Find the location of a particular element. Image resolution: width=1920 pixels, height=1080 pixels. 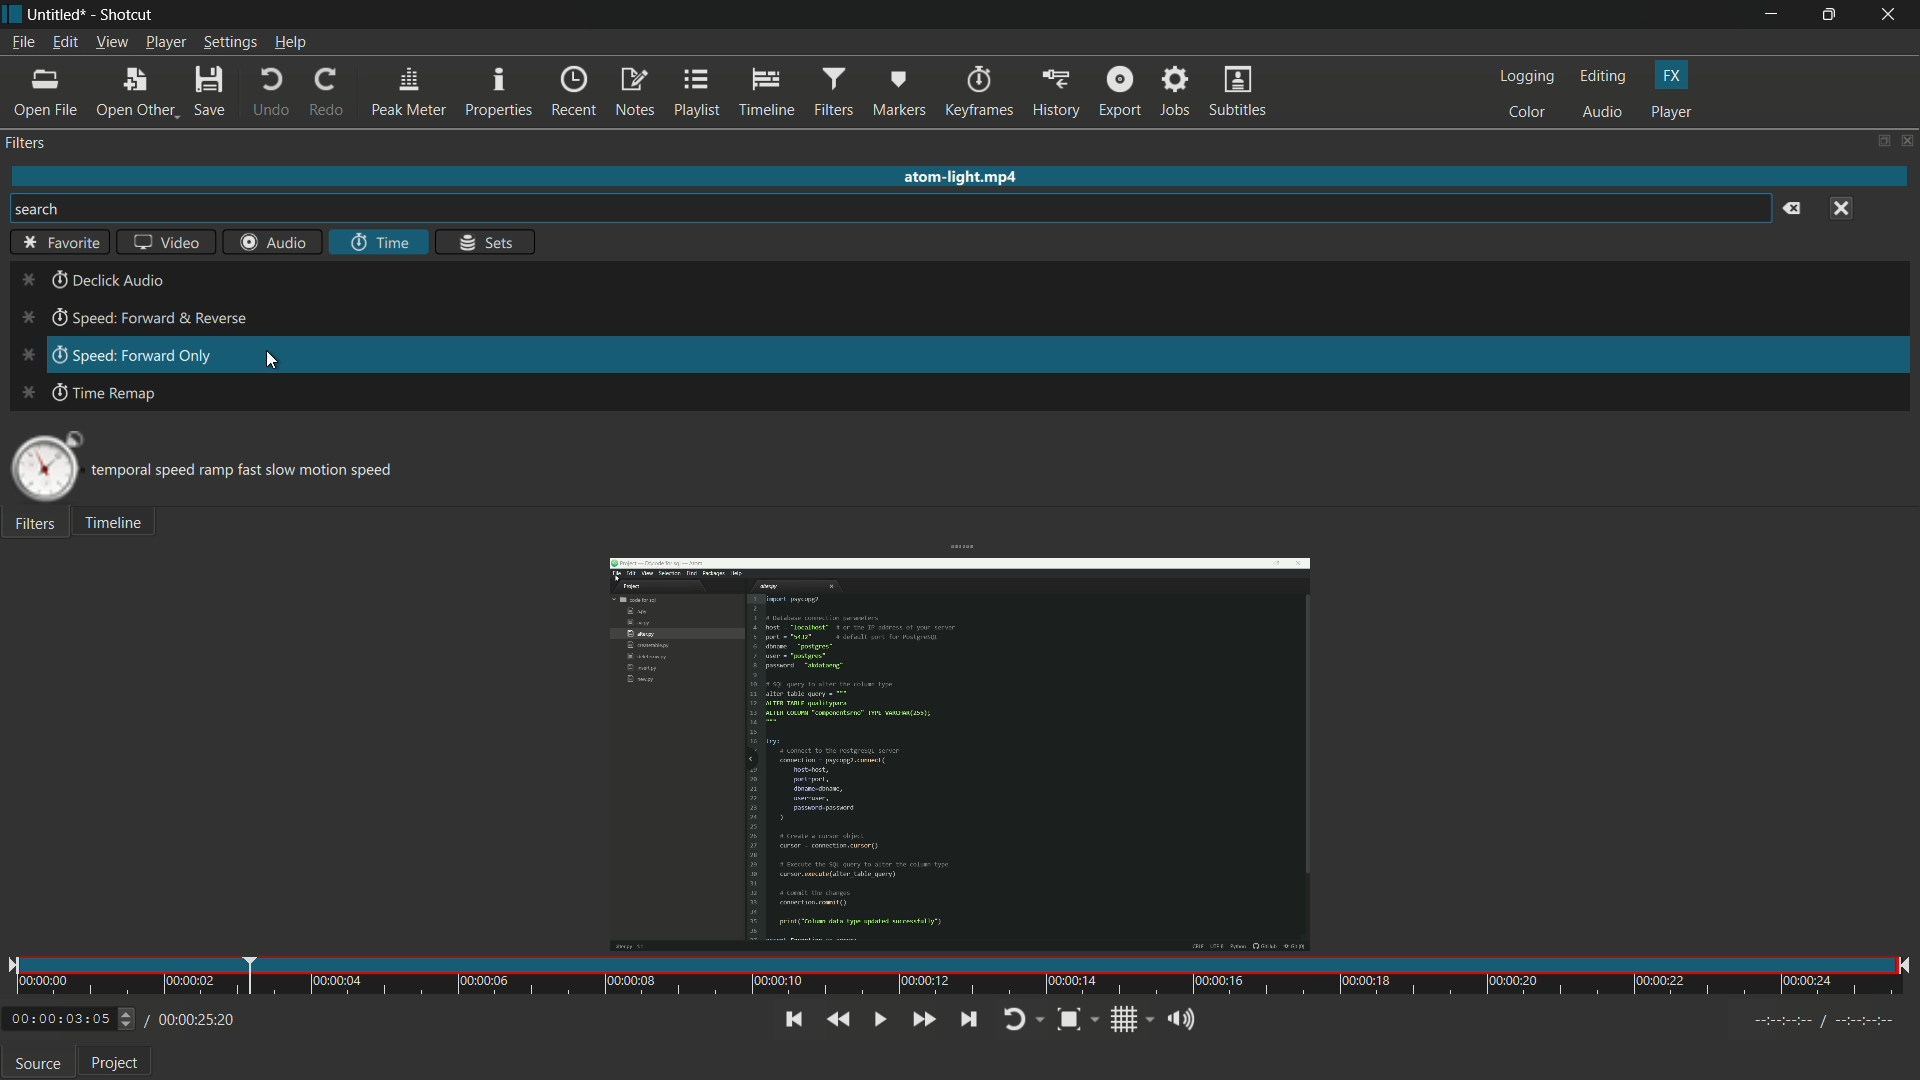

keyframes is located at coordinates (980, 91).